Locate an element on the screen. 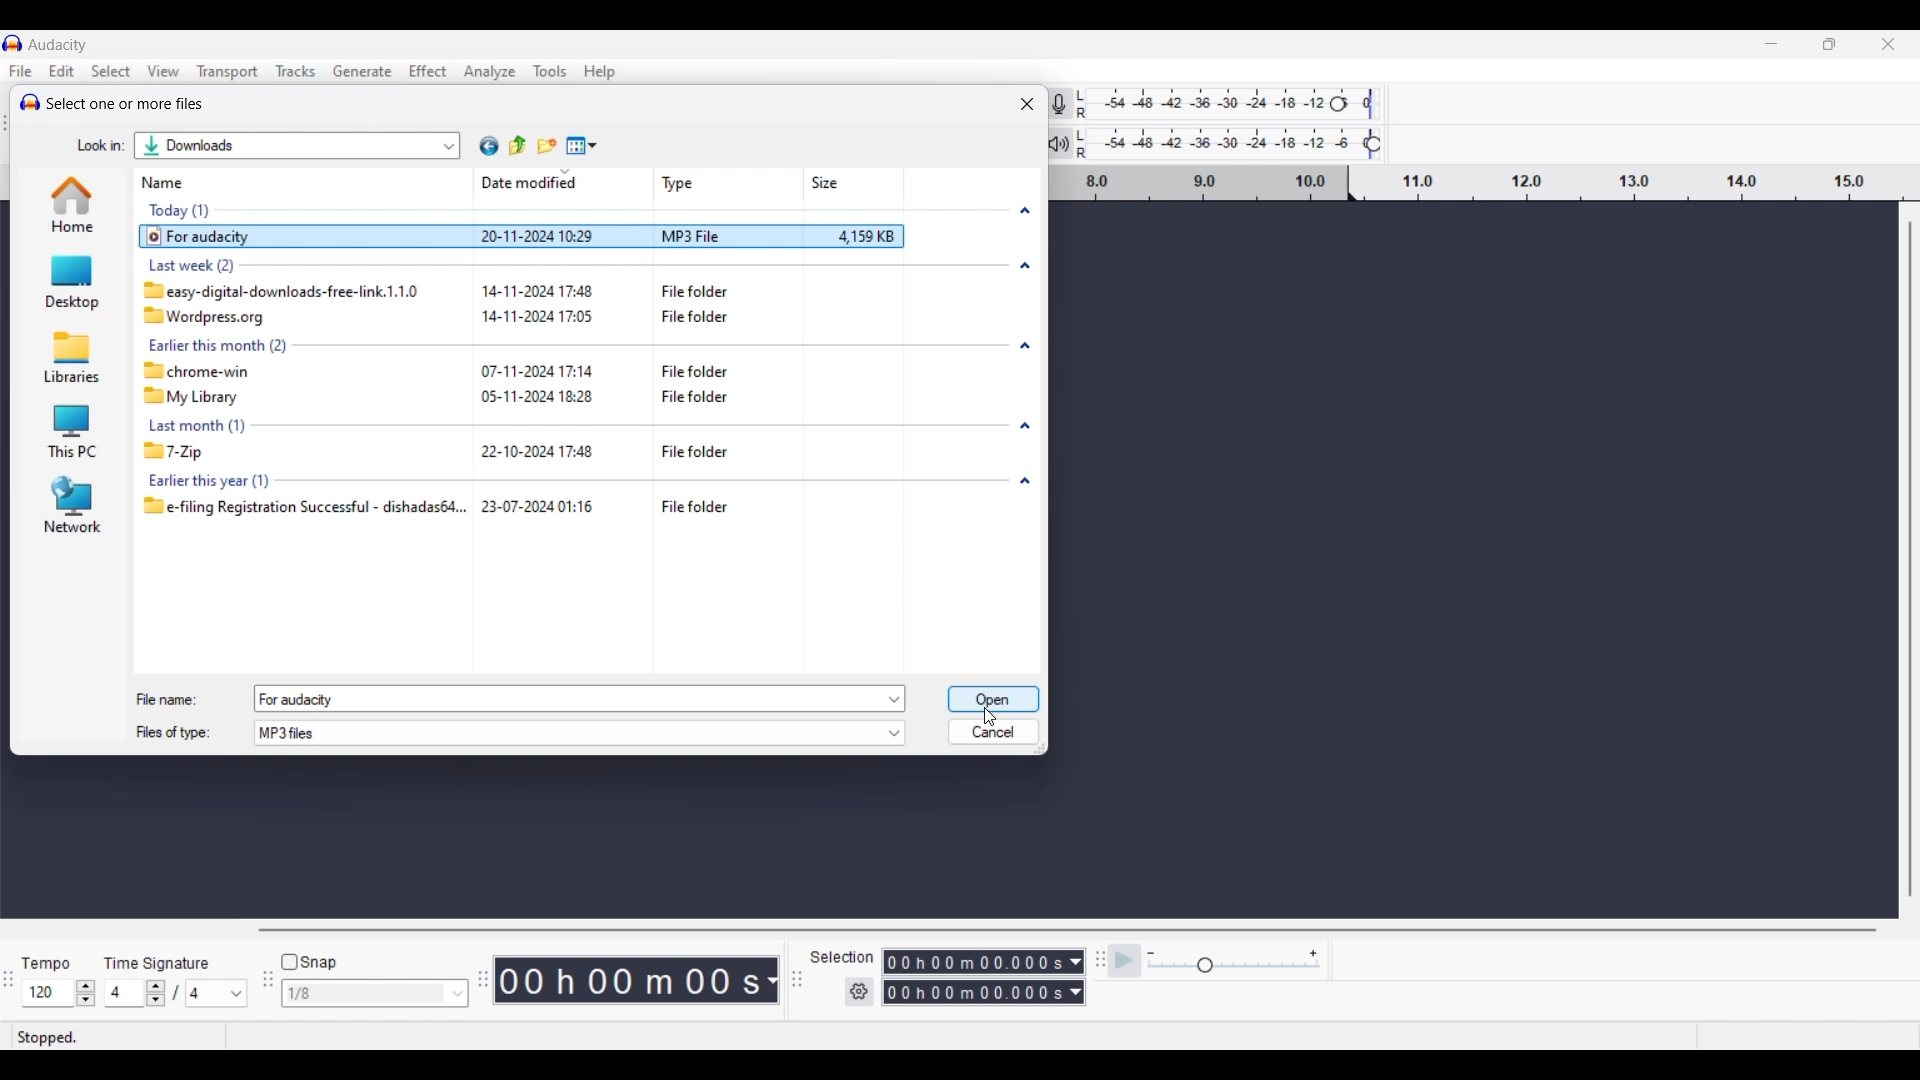  Network folder is located at coordinates (72, 503).